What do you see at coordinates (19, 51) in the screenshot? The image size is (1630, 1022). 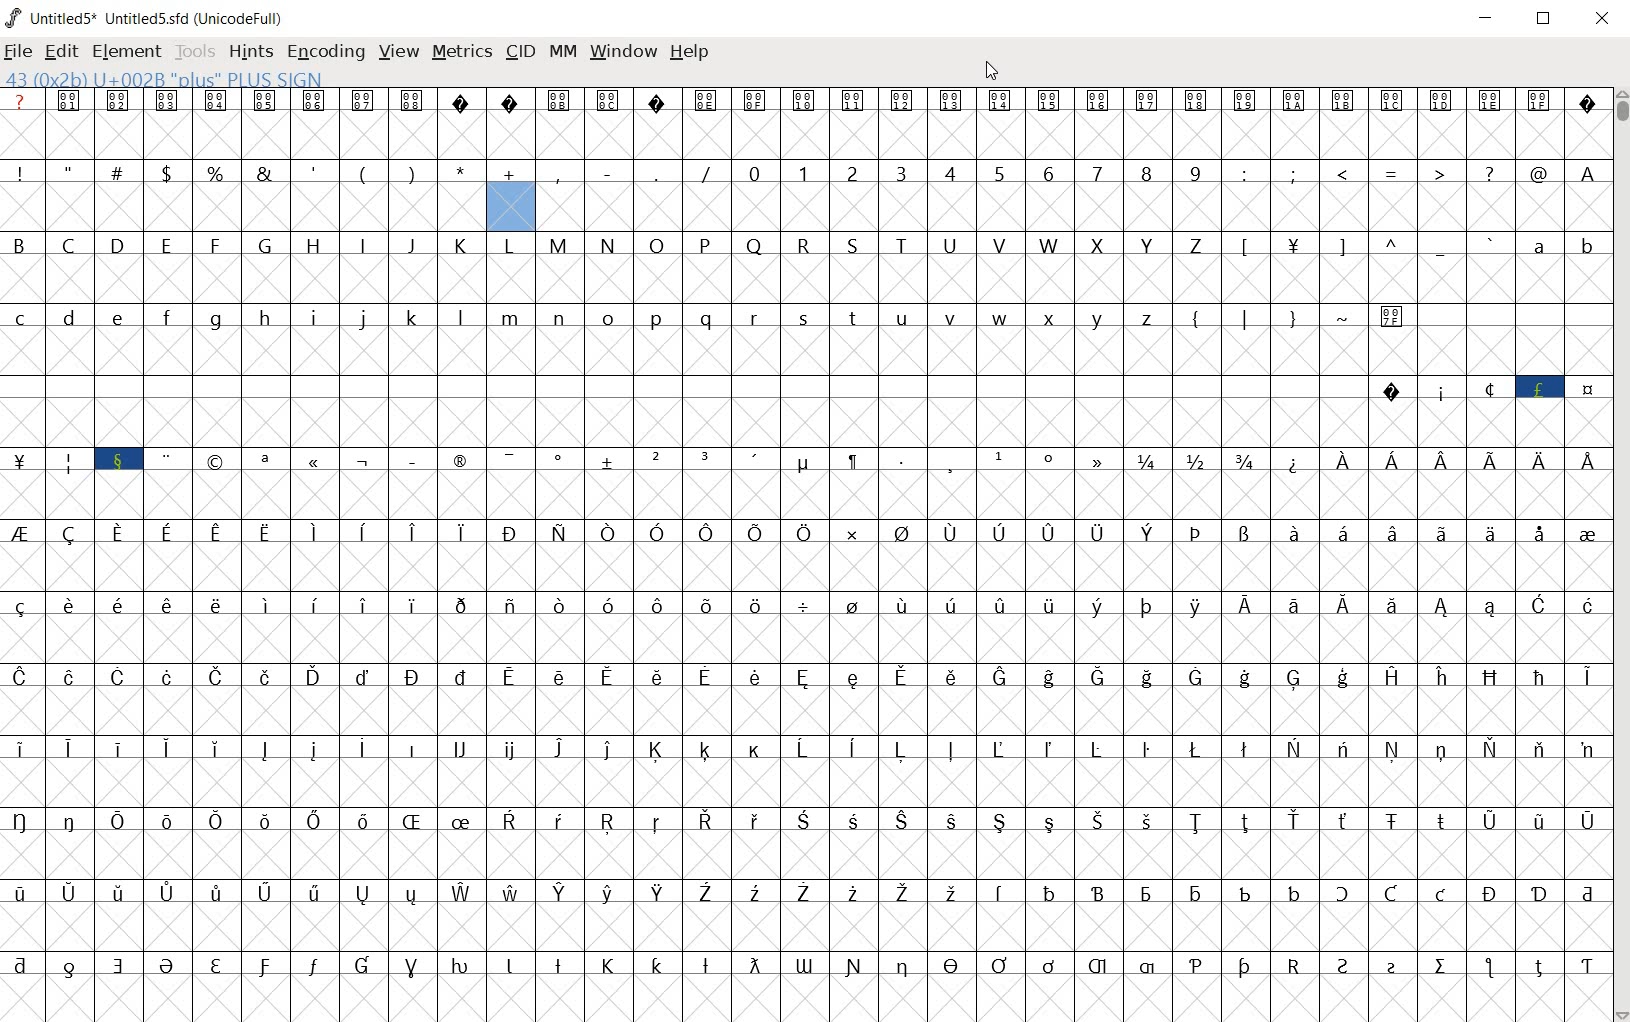 I see `file` at bounding box center [19, 51].